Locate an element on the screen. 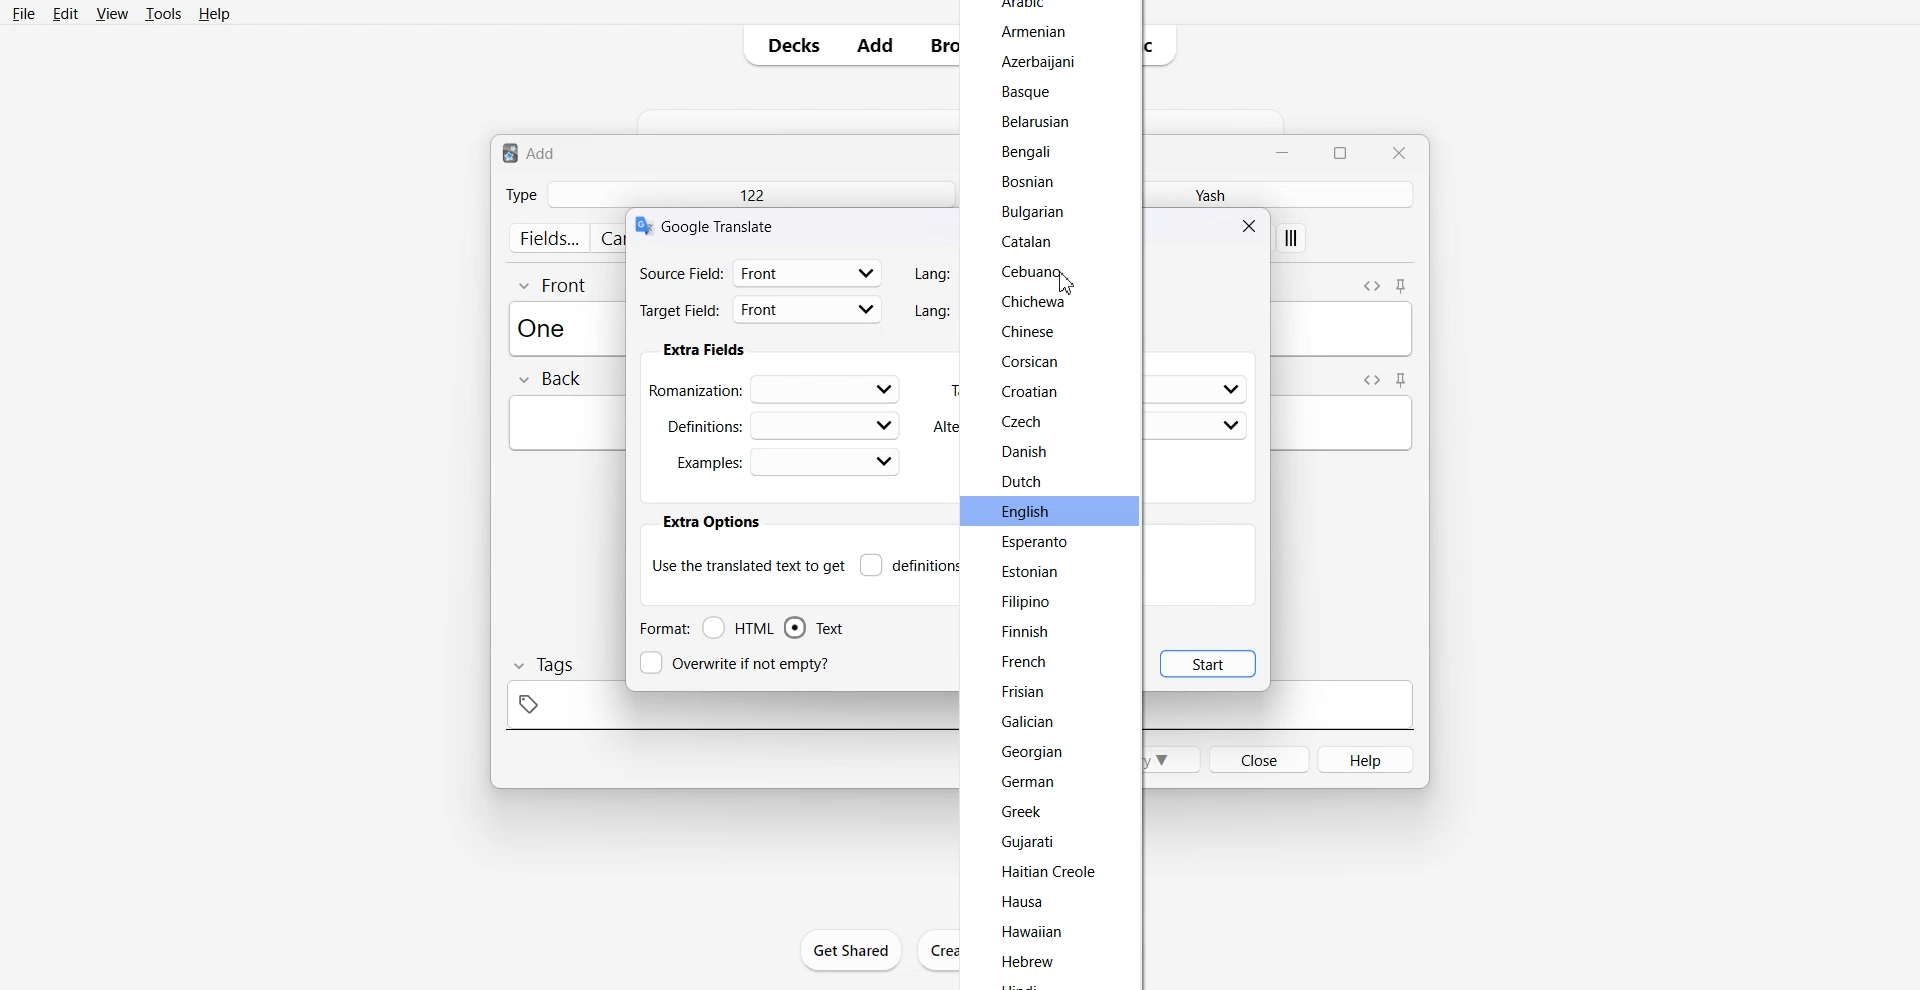  Hebrew is located at coordinates (1031, 962).